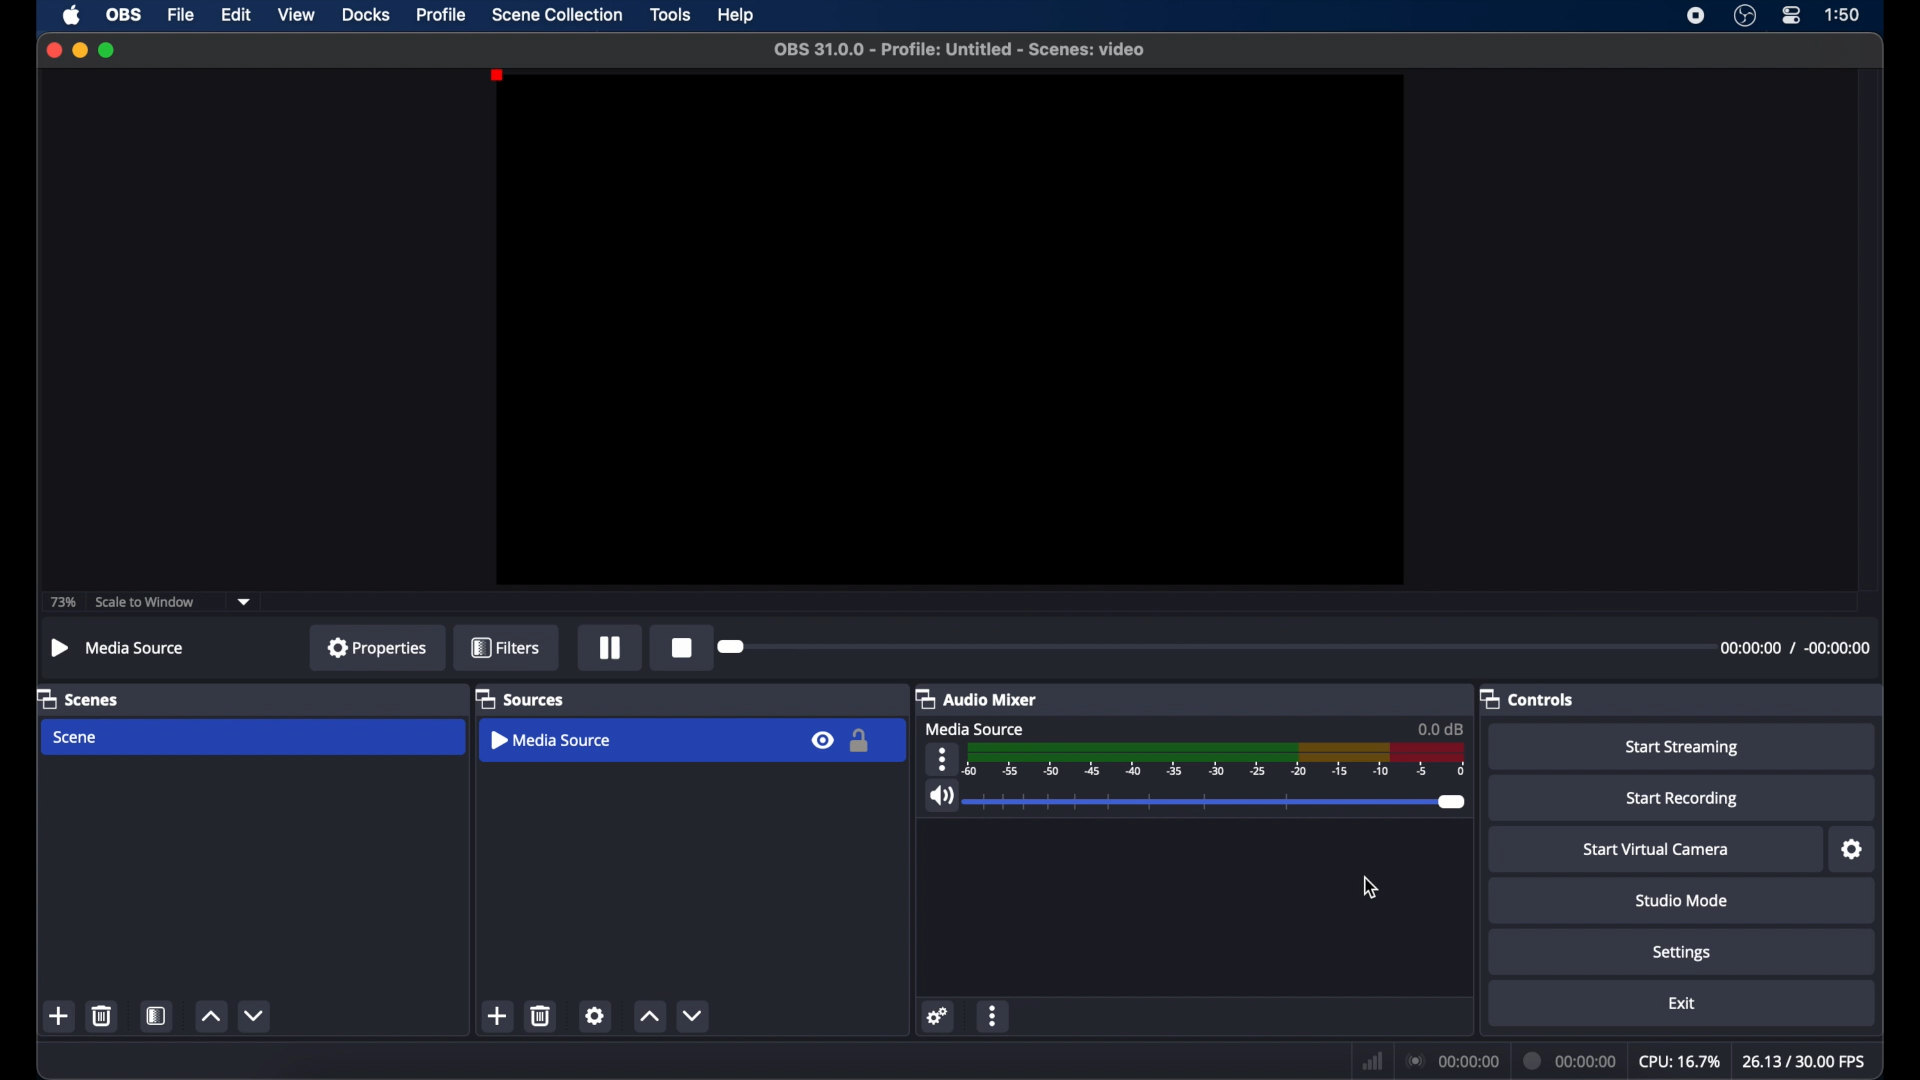 This screenshot has width=1920, height=1080. Describe the element at coordinates (1657, 849) in the screenshot. I see `start virtual camera` at that location.